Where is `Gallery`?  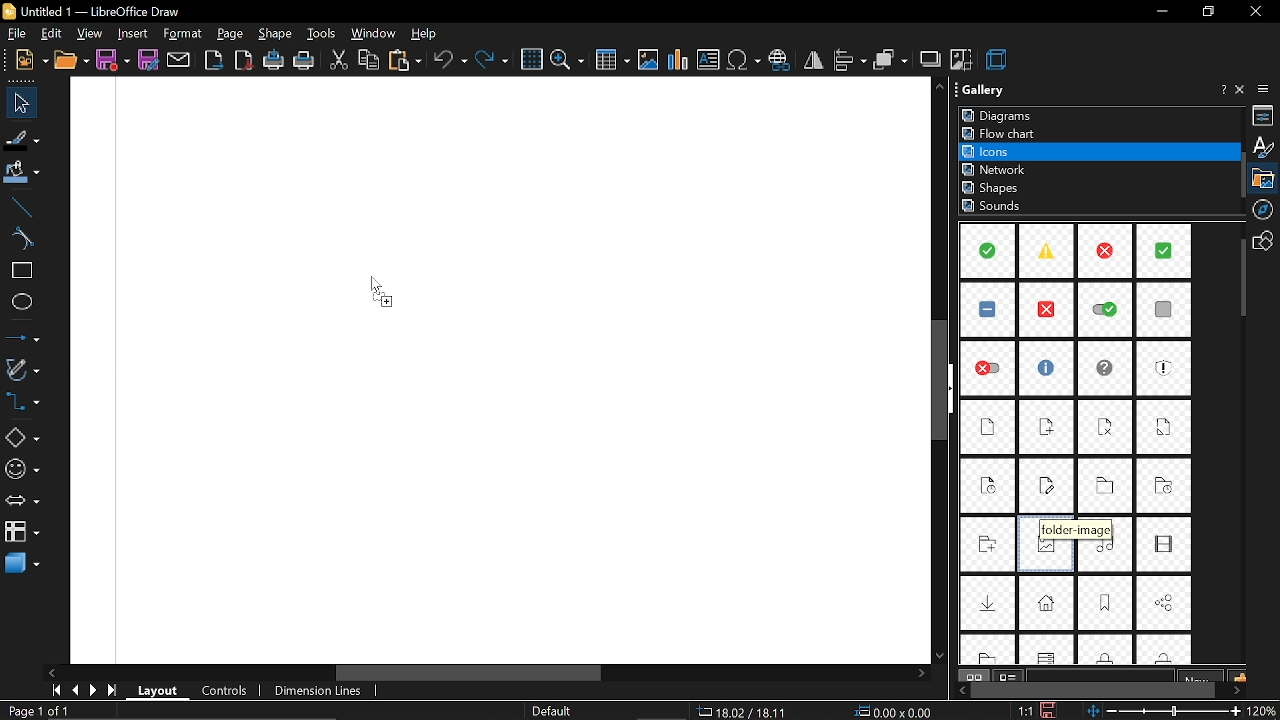 Gallery is located at coordinates (996, 88).